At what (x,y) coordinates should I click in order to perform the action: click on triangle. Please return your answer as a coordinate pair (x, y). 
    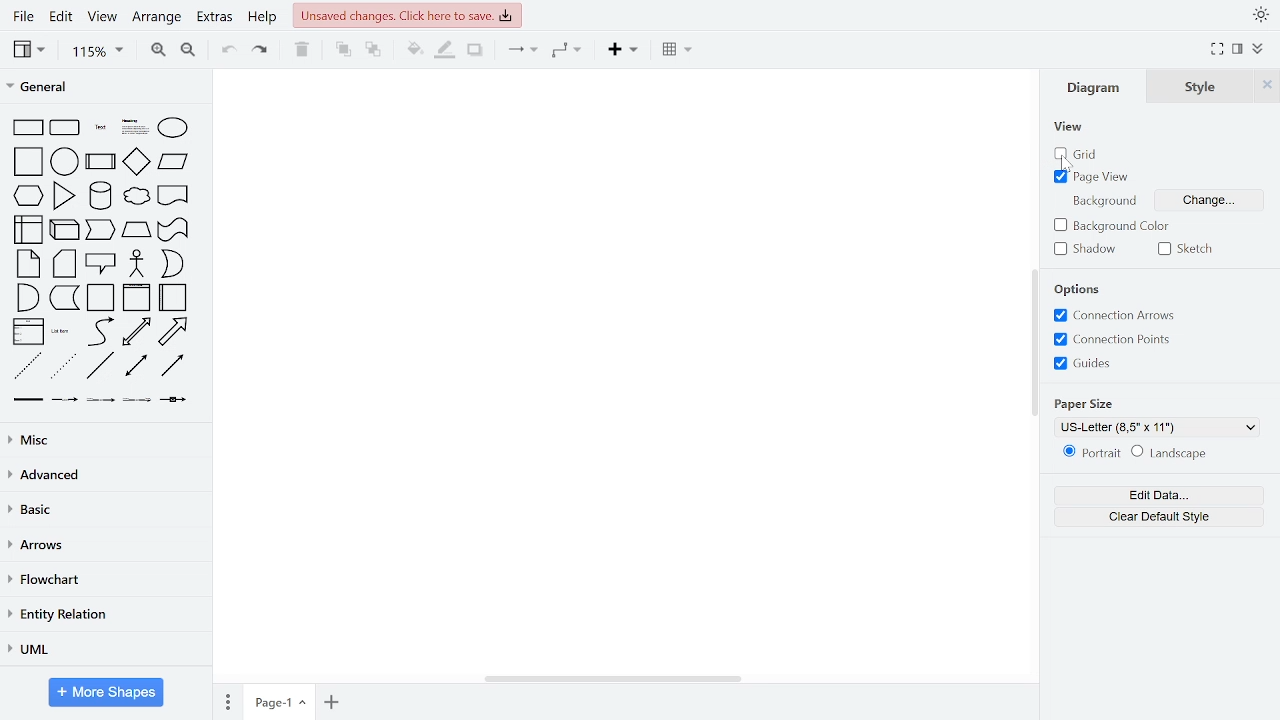
    Looking at the image, I should click on (63, 195).